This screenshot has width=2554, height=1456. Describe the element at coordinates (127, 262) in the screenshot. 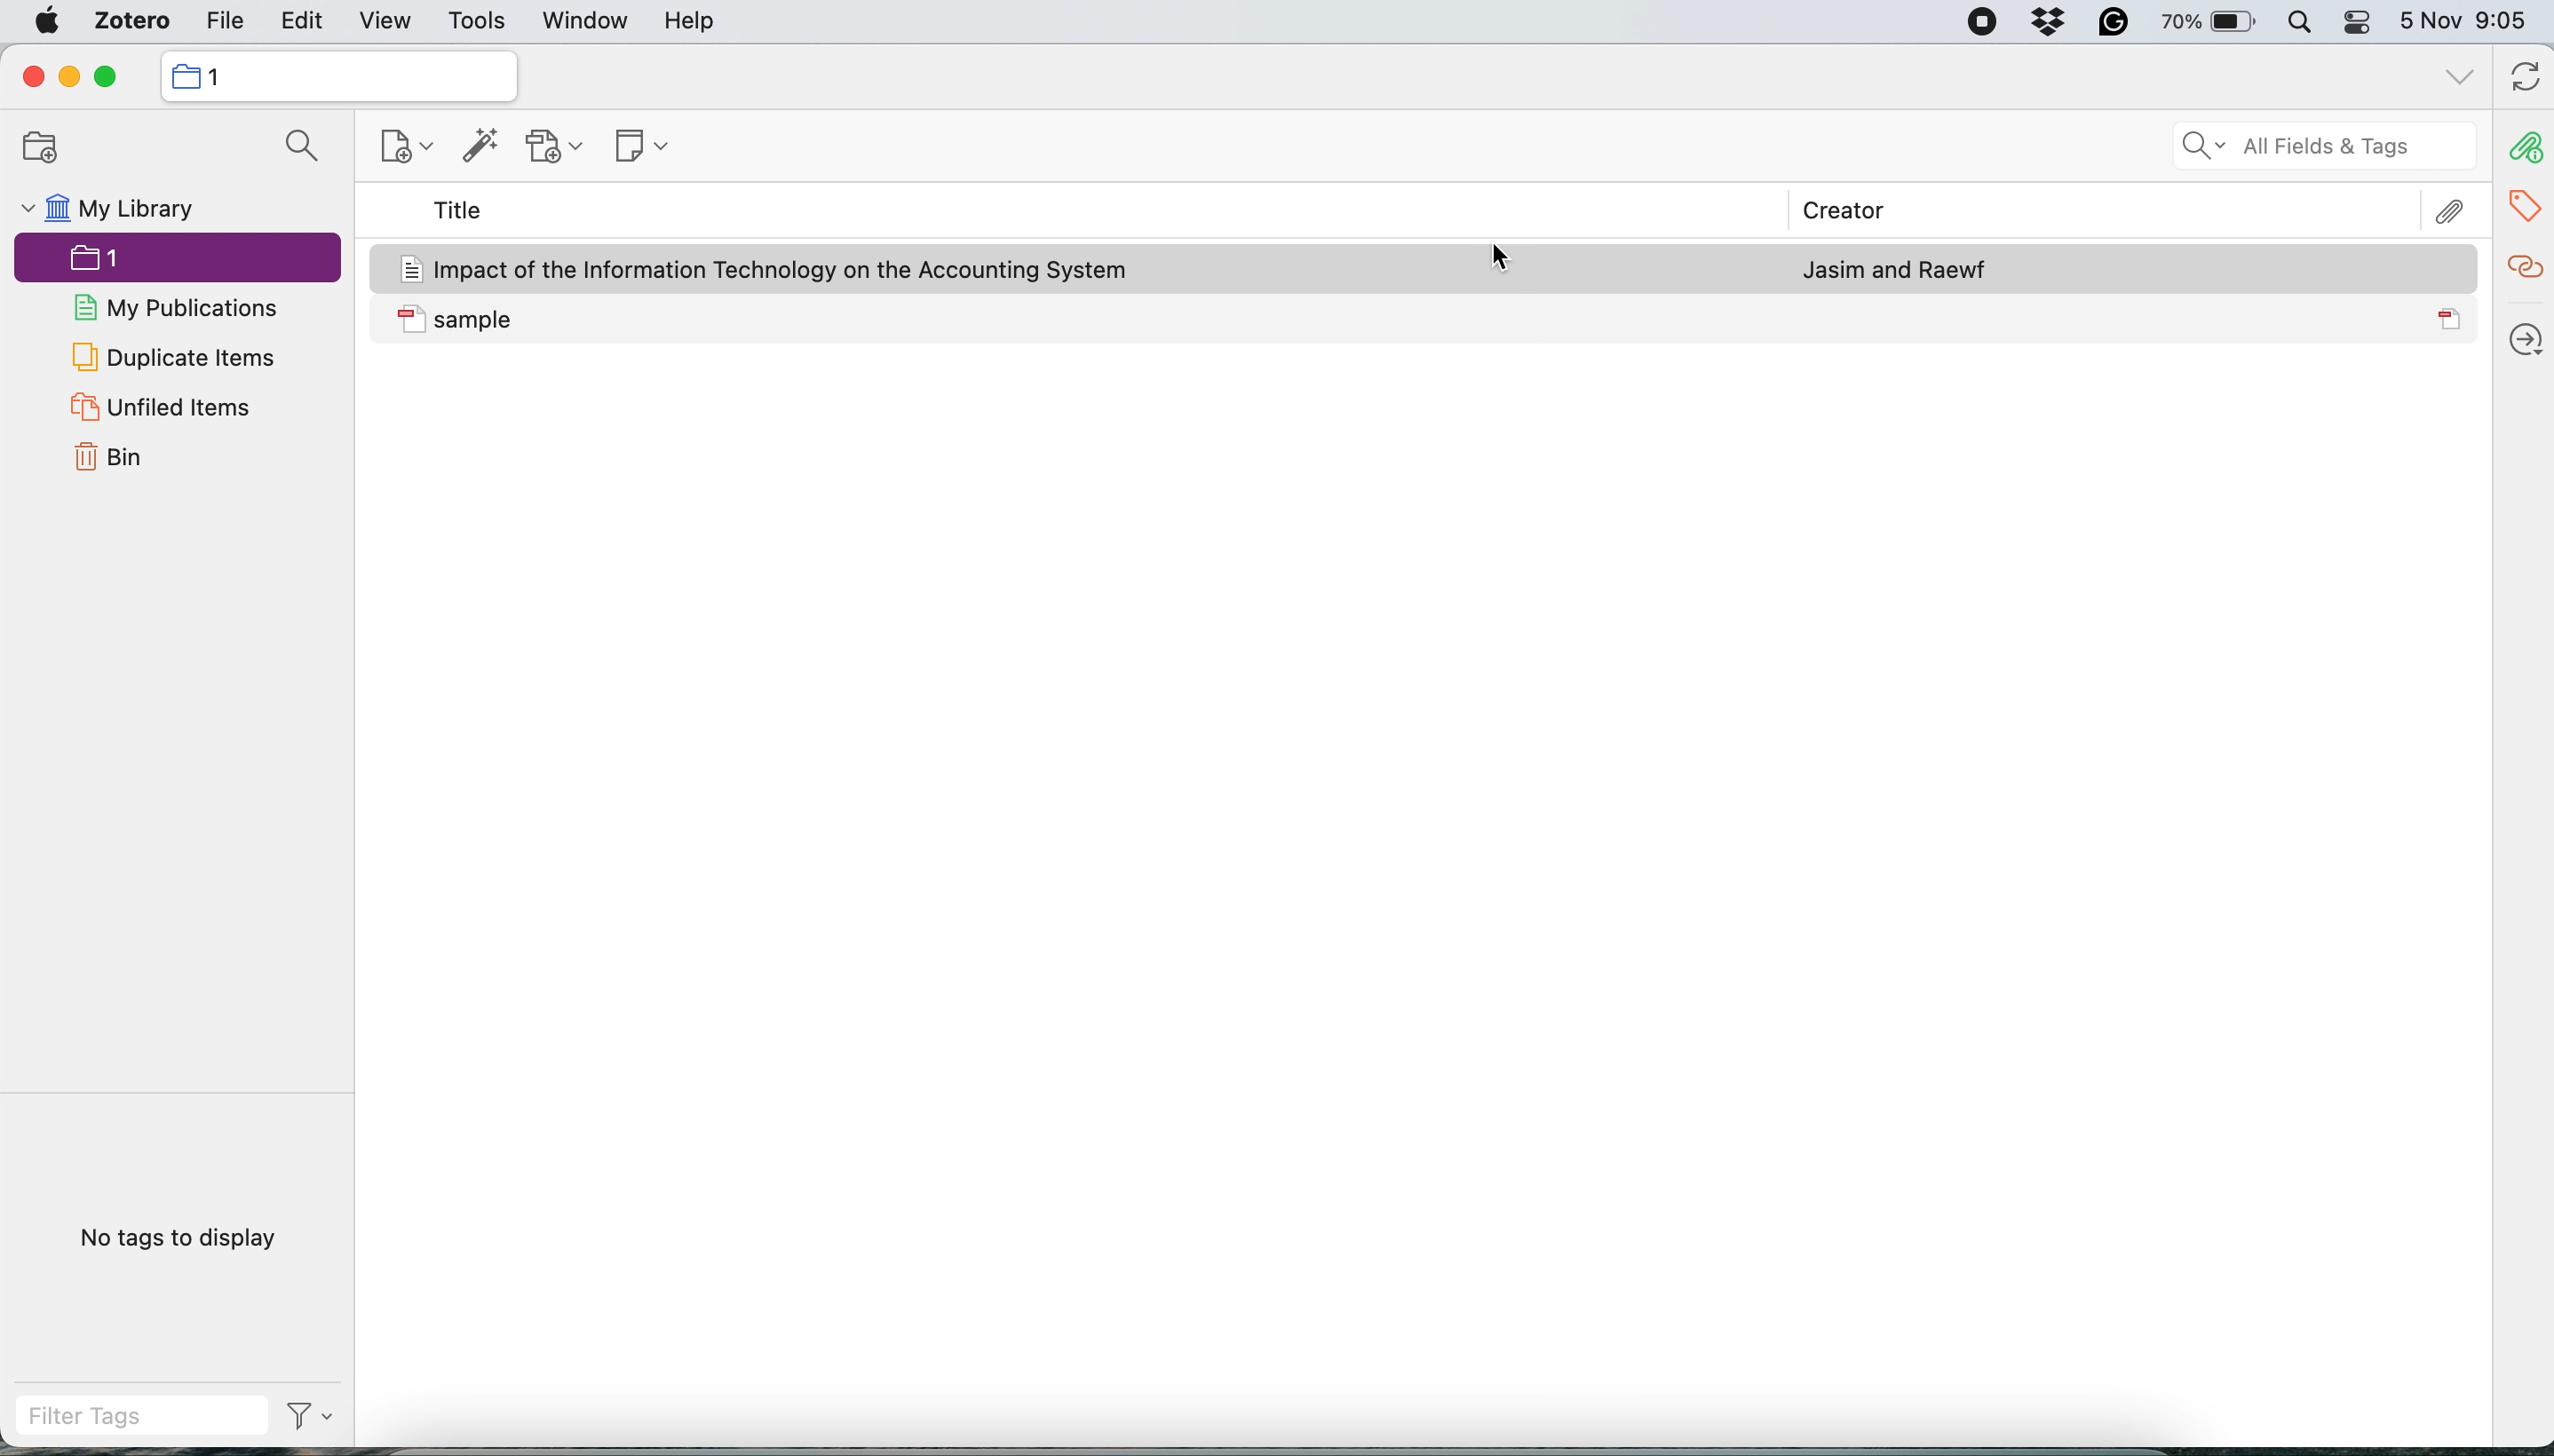

I see `collection` at that location.